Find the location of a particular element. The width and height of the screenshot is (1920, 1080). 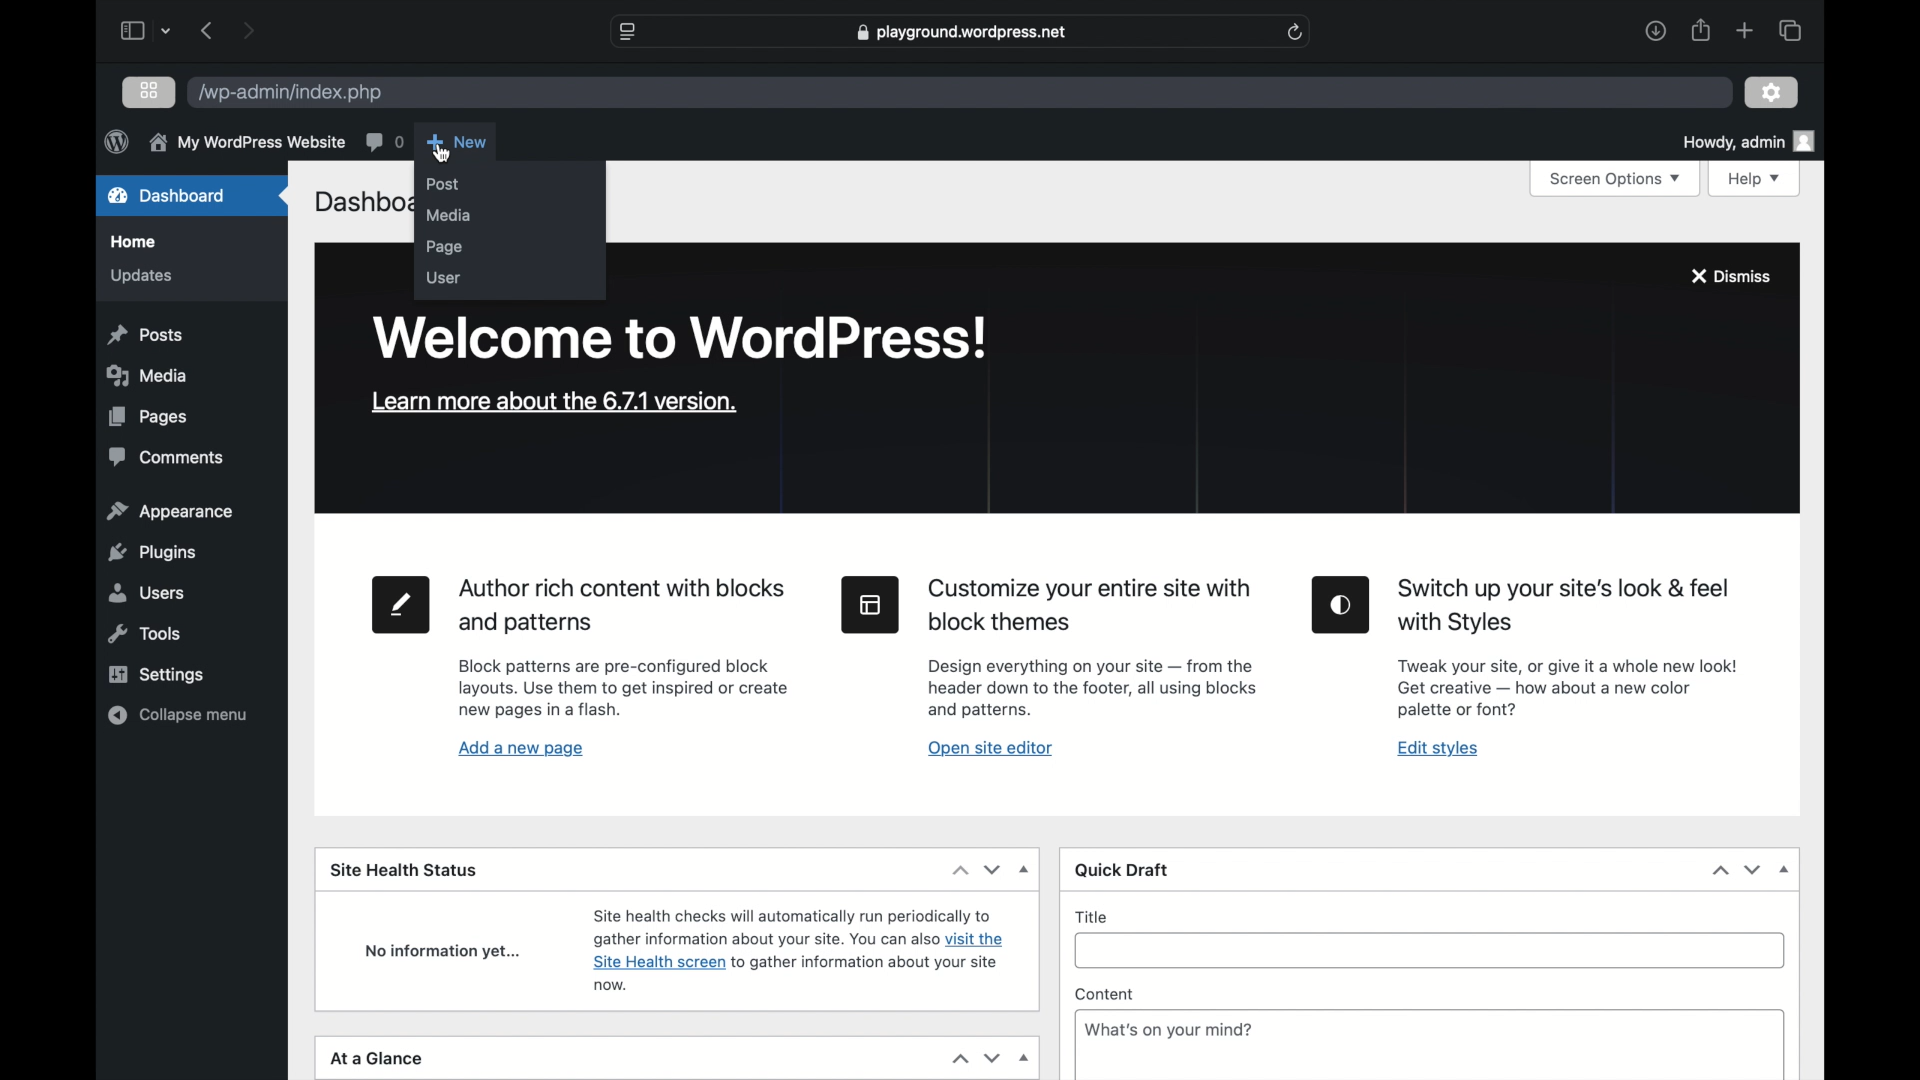

title input is located at coordinates (1428, 951).